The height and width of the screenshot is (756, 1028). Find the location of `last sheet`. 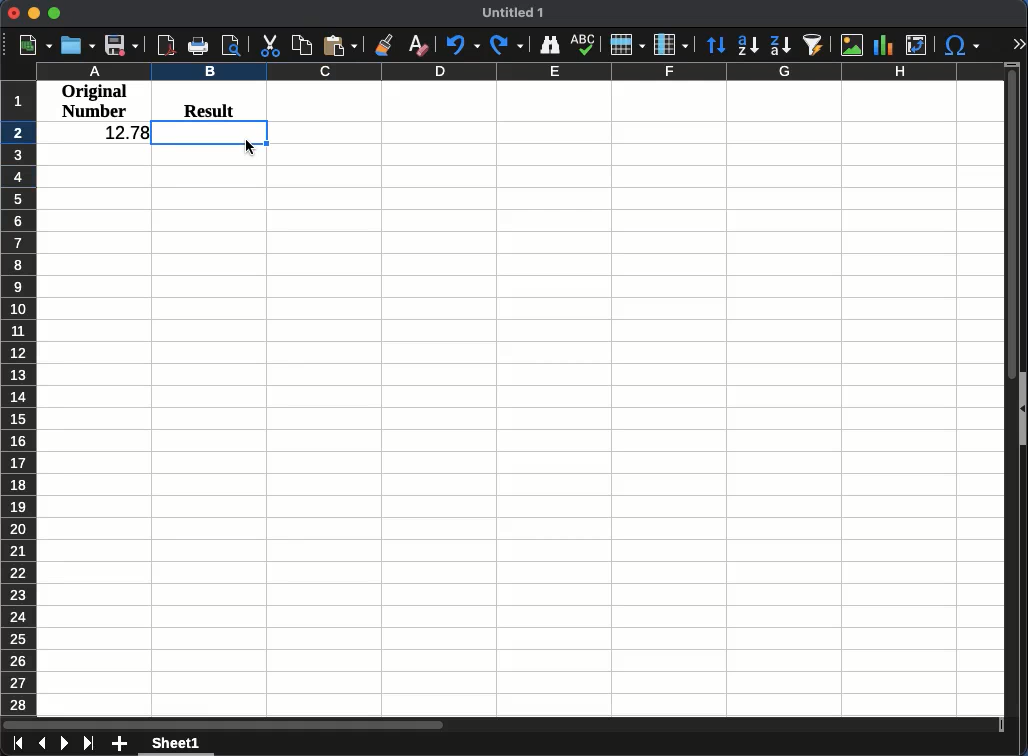

last sheet is located at coordinates (89, 743).